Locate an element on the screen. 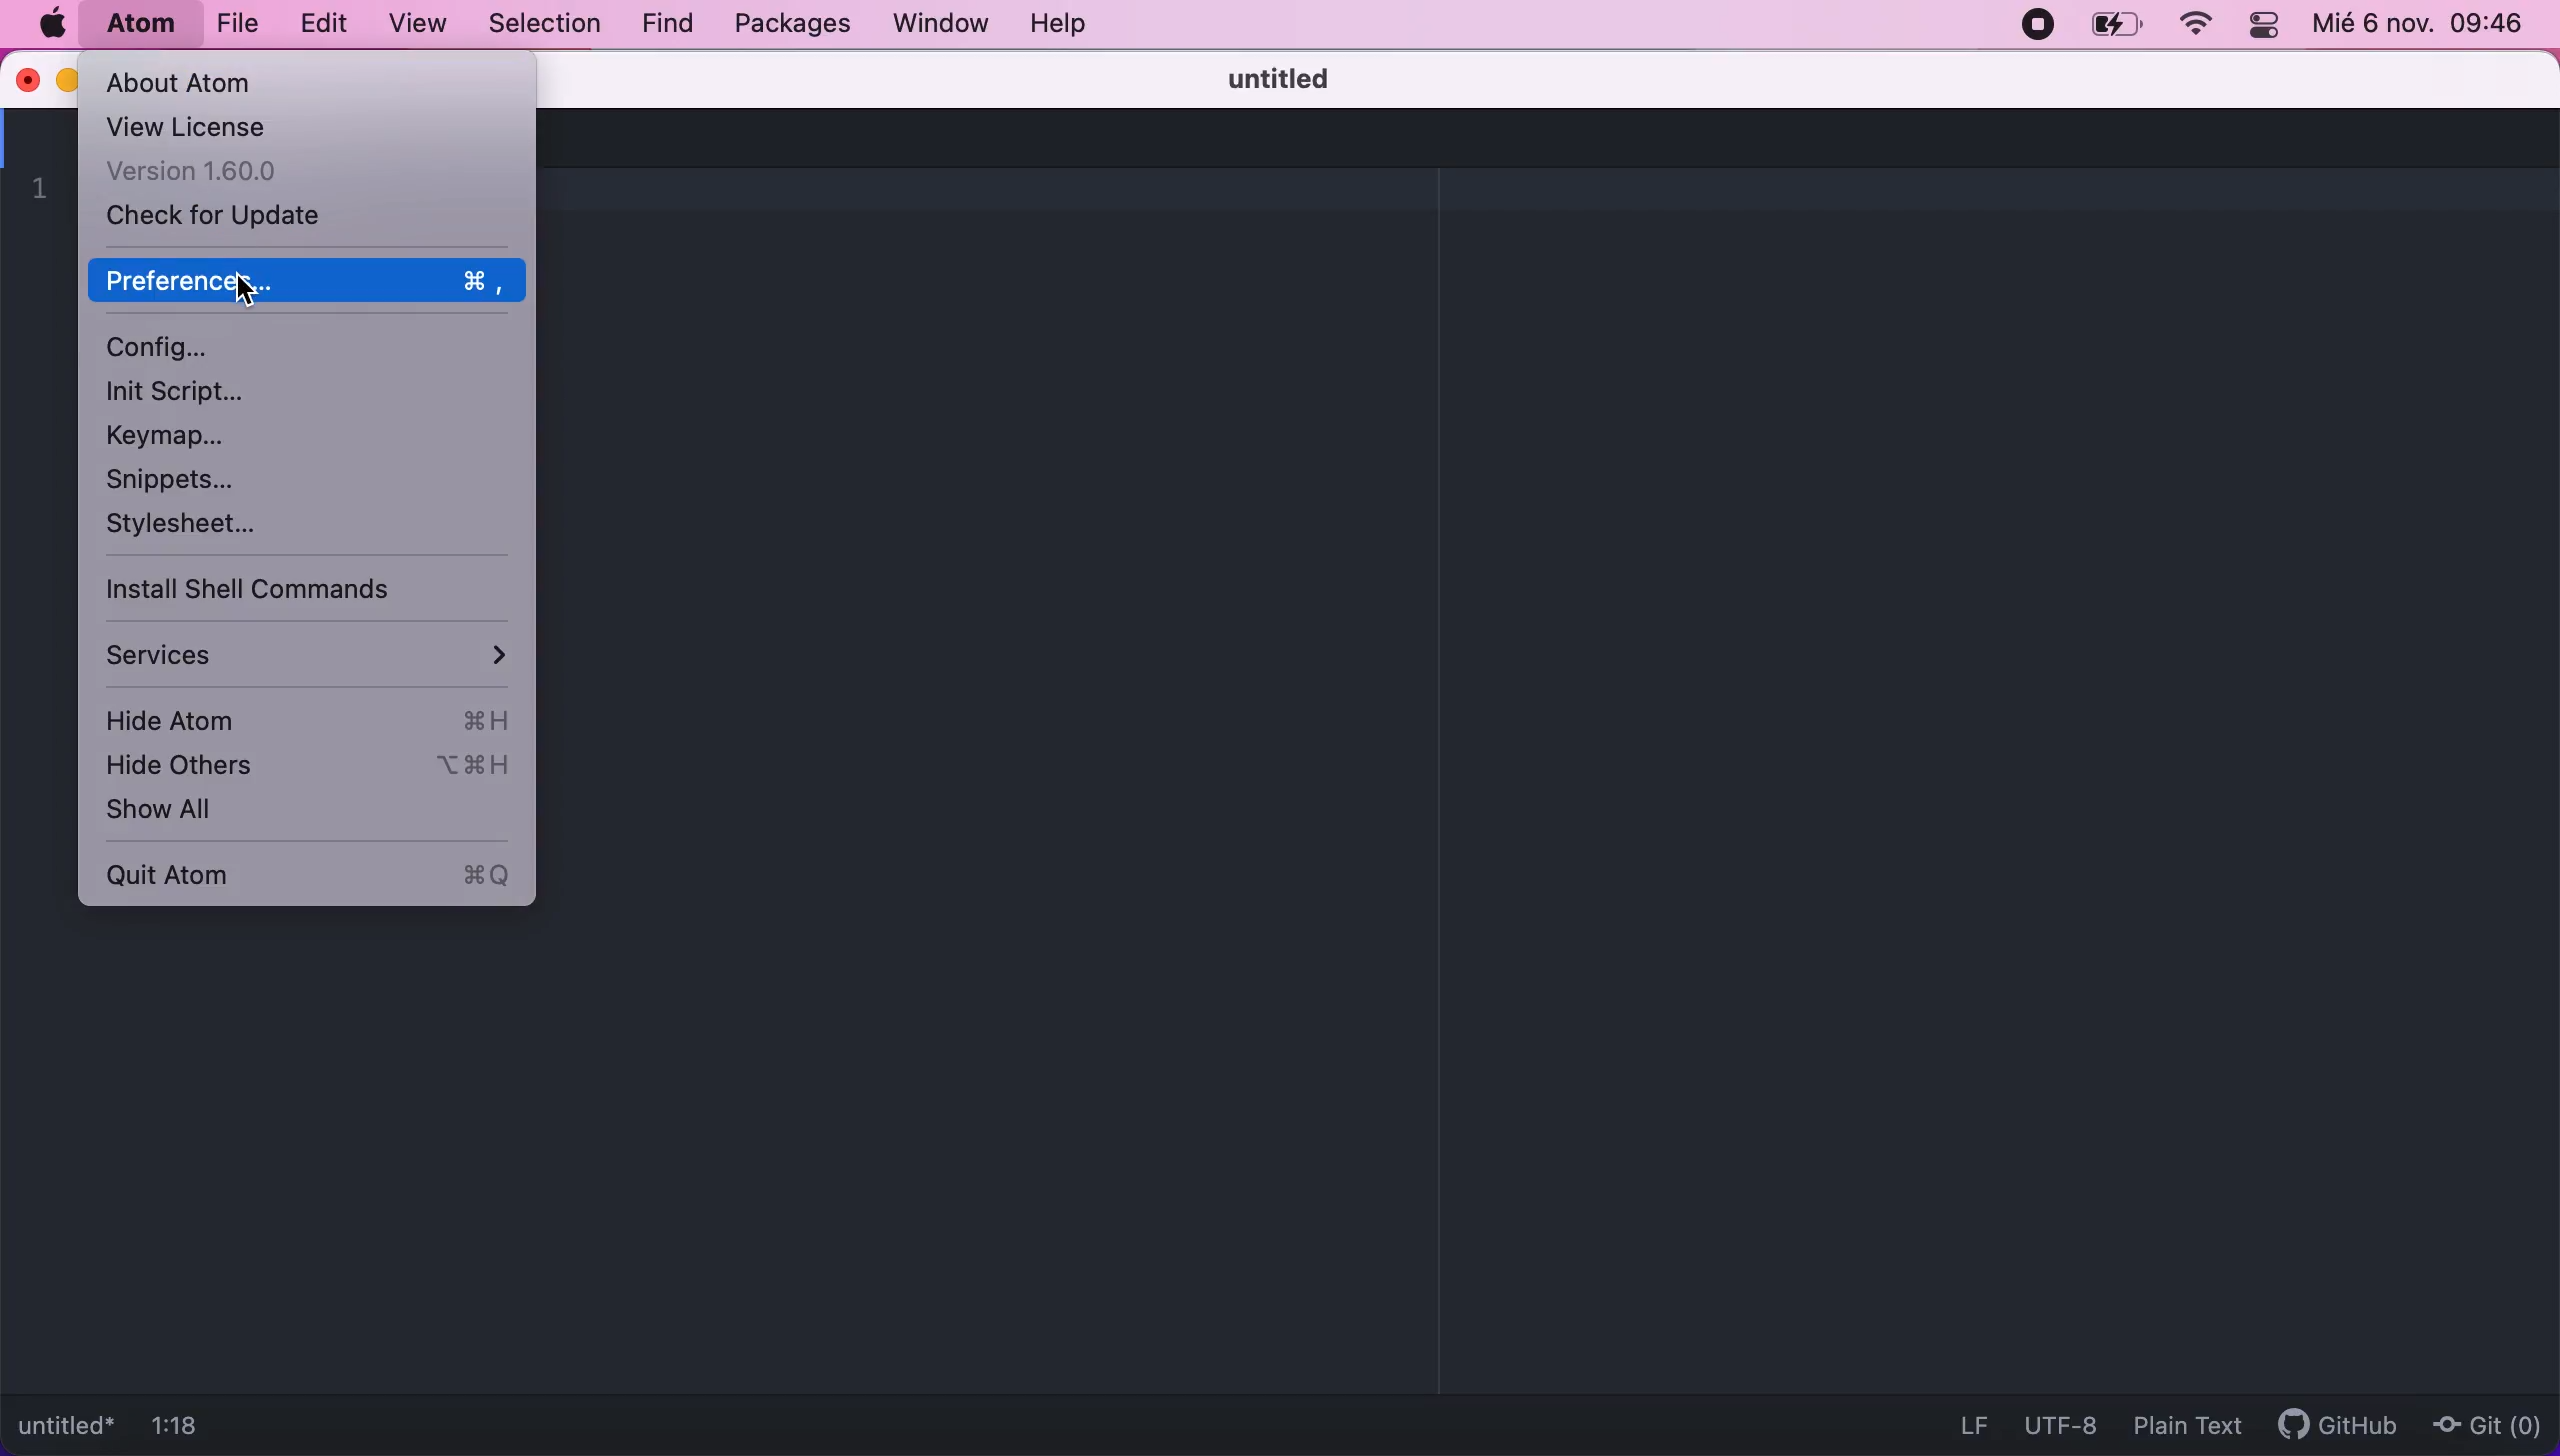 This screenshot has height=1456, width=2560. quit atom is located at coordinates (310, 873).